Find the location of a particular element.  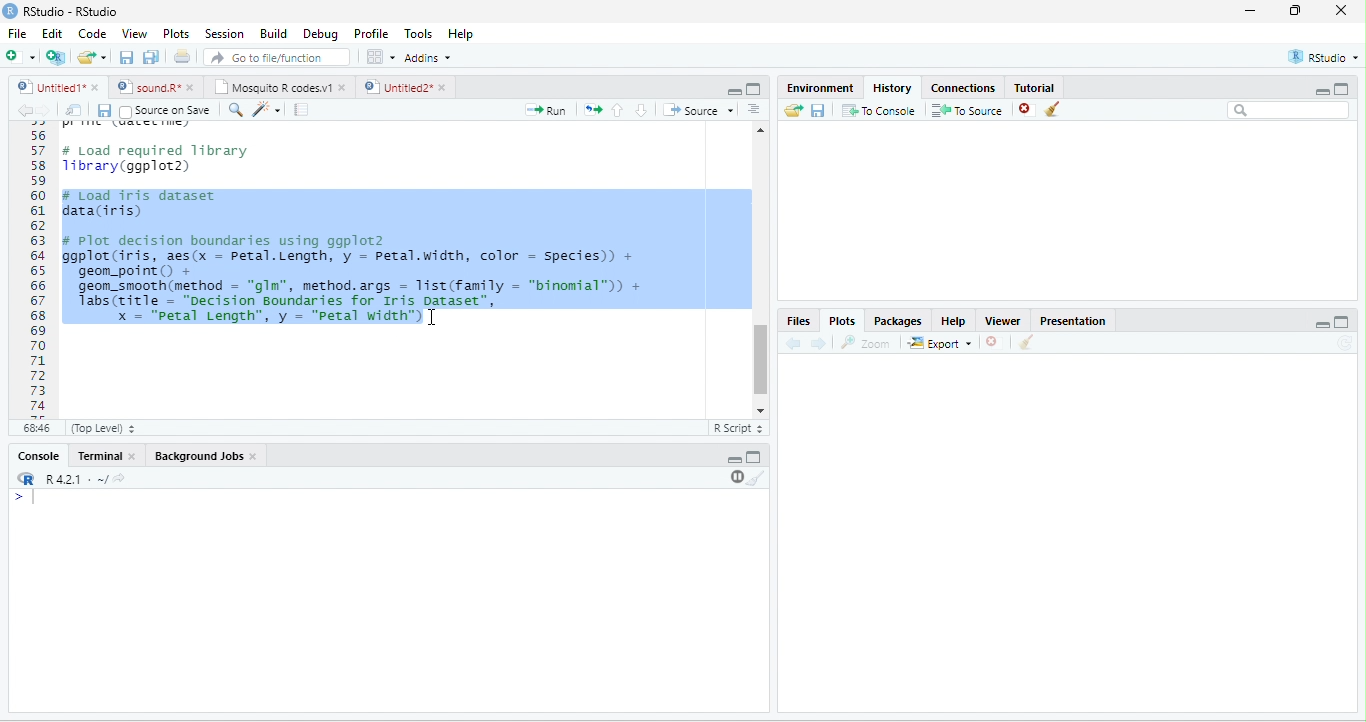

tools is located at coordinates (265, 111).